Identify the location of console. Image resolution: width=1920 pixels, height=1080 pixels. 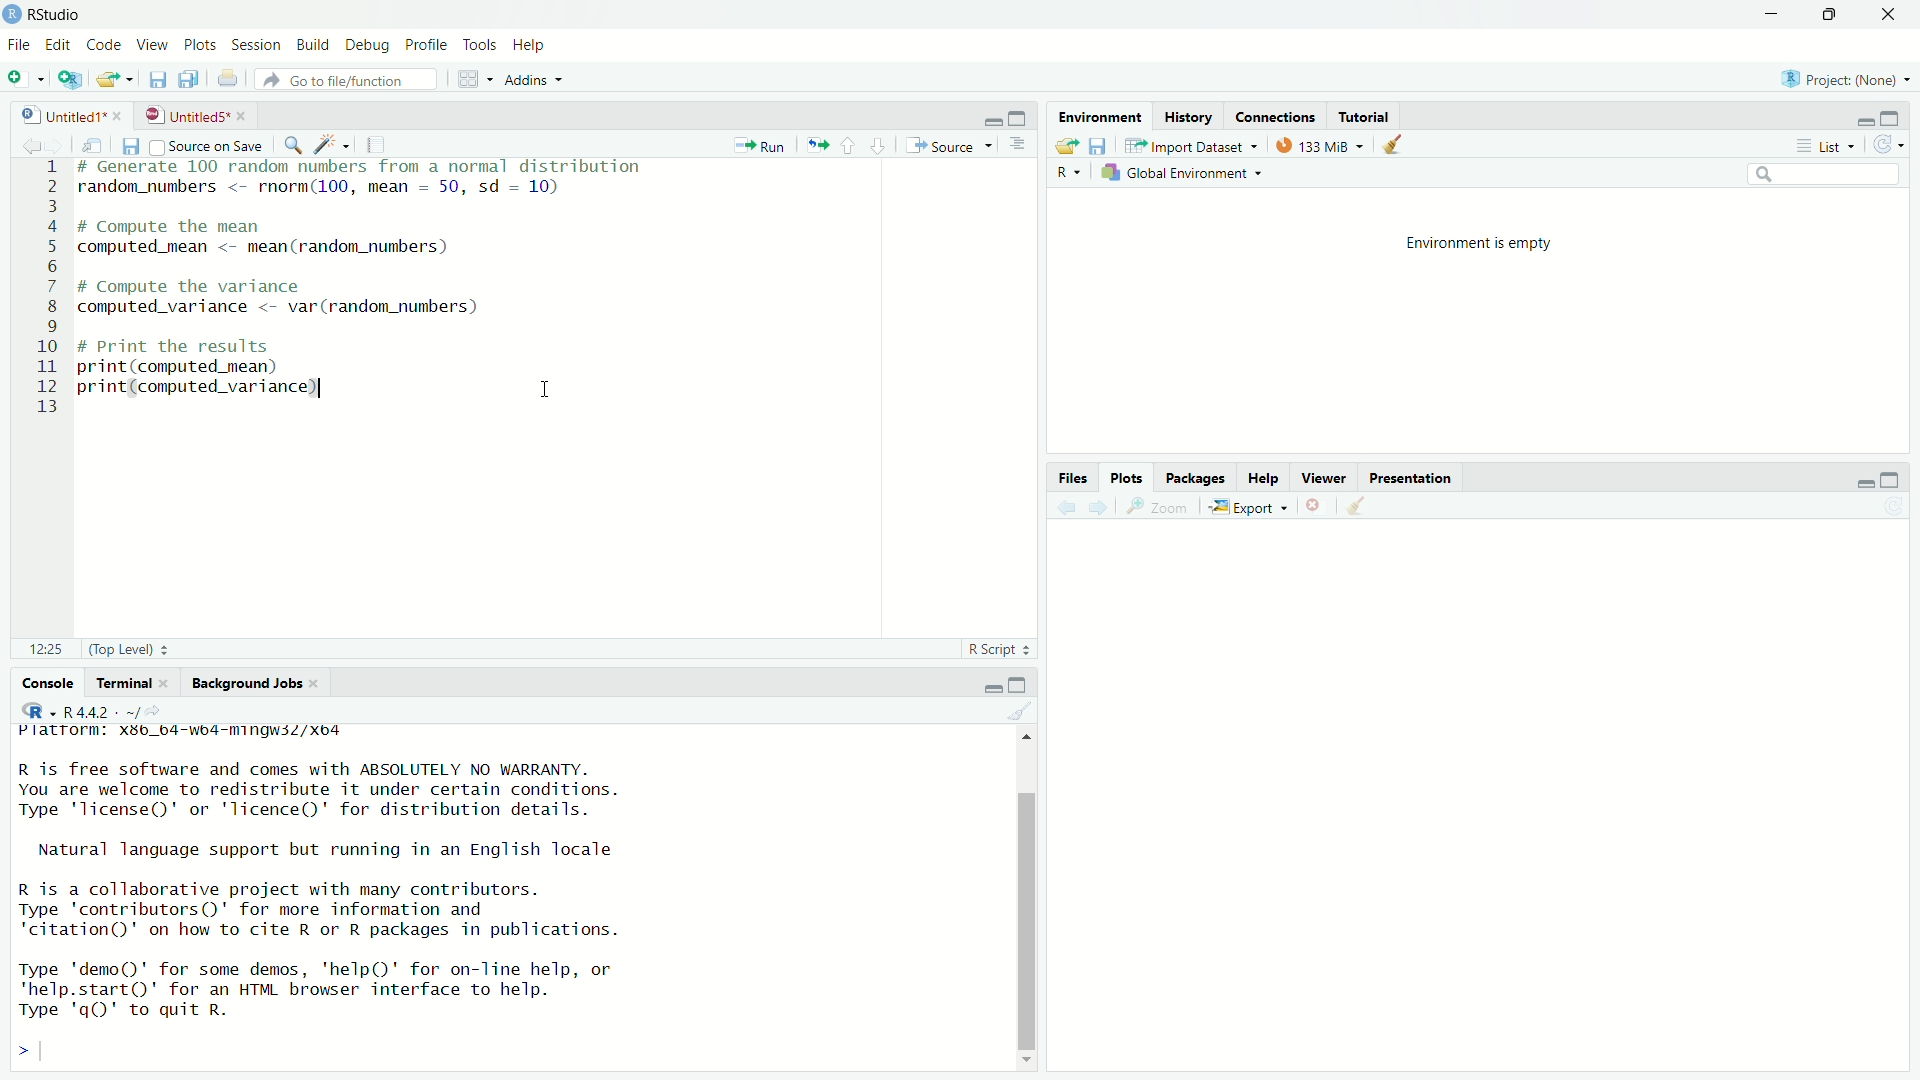
(41, 683).